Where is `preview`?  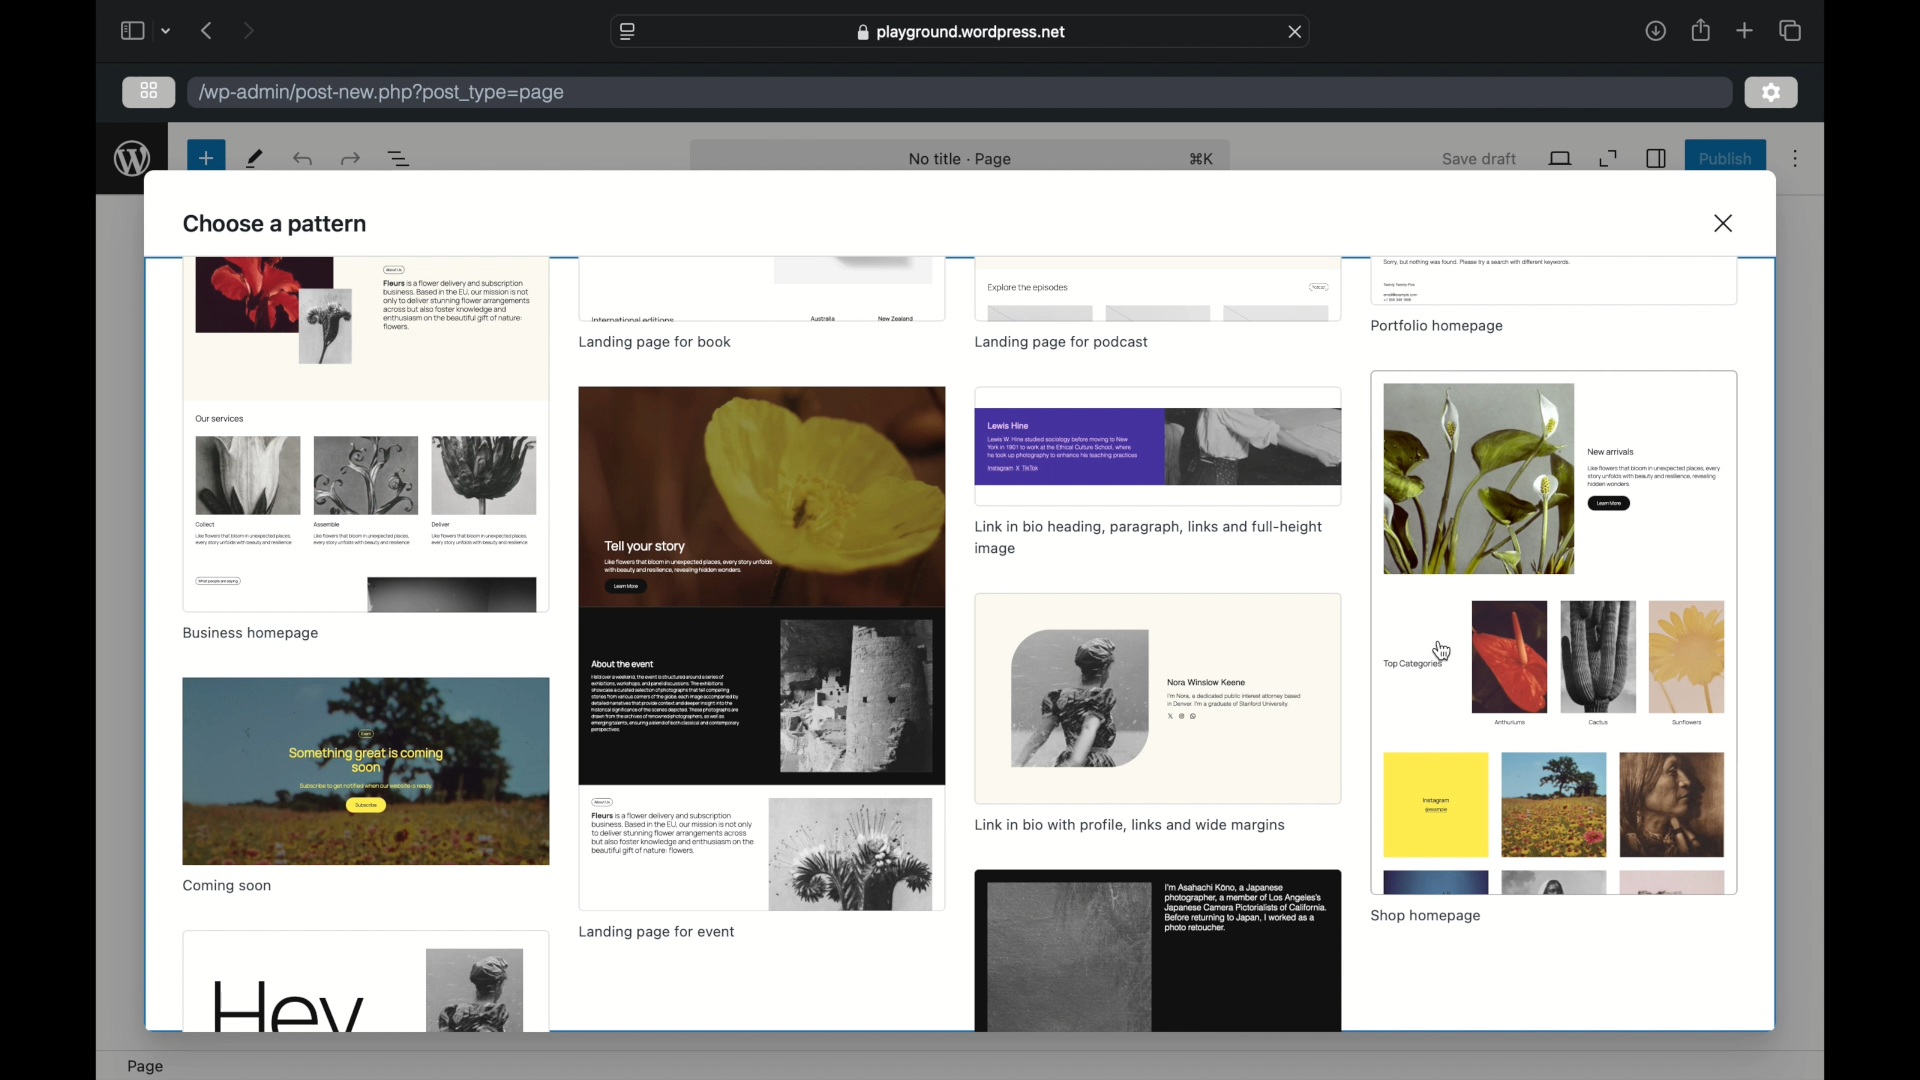
preview is located at coordinates (365, 981).